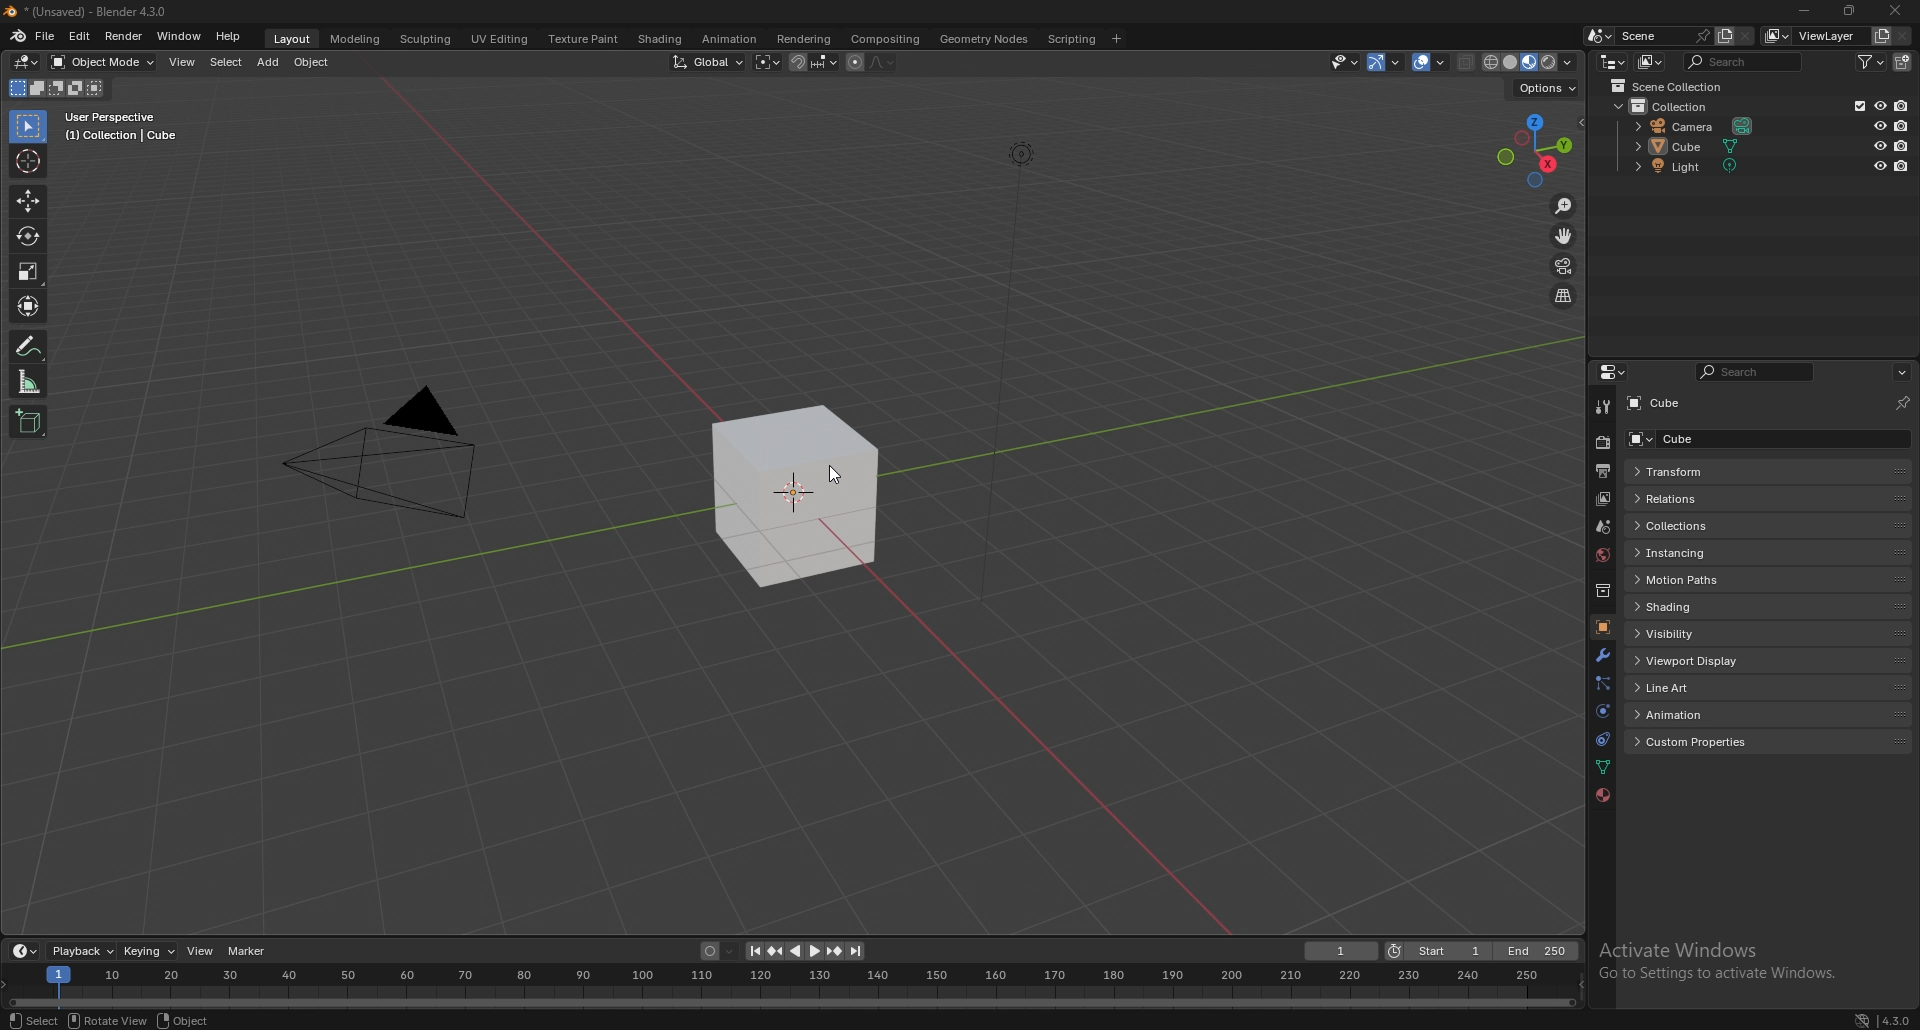  Describe the element at coordinates (1694, 554) in the screenshot. I see `instancing` at that location.